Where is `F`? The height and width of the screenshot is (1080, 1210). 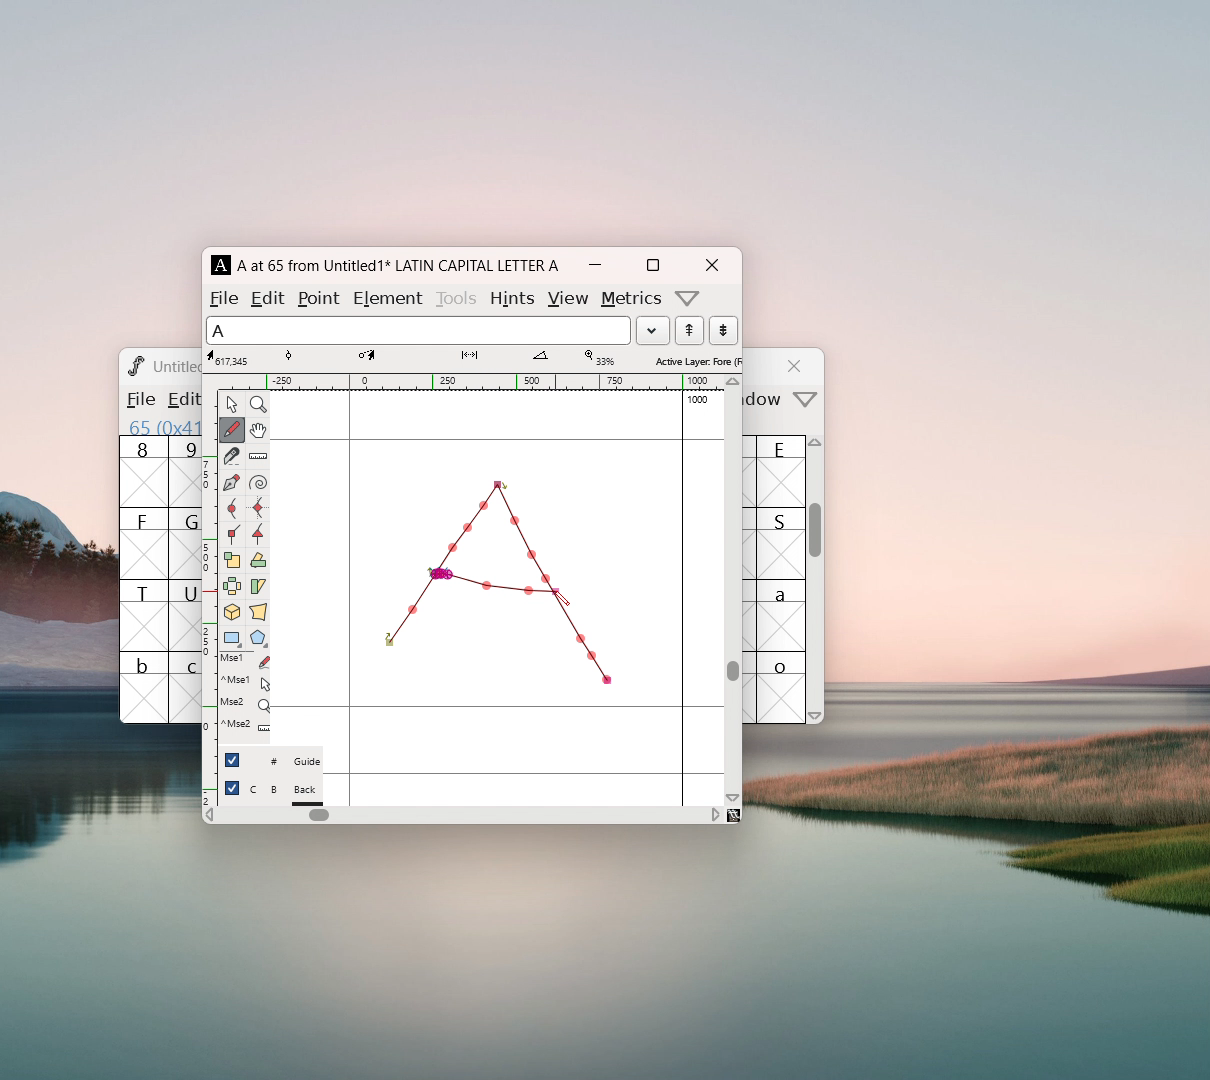 F is located at coordinates (144, 543).